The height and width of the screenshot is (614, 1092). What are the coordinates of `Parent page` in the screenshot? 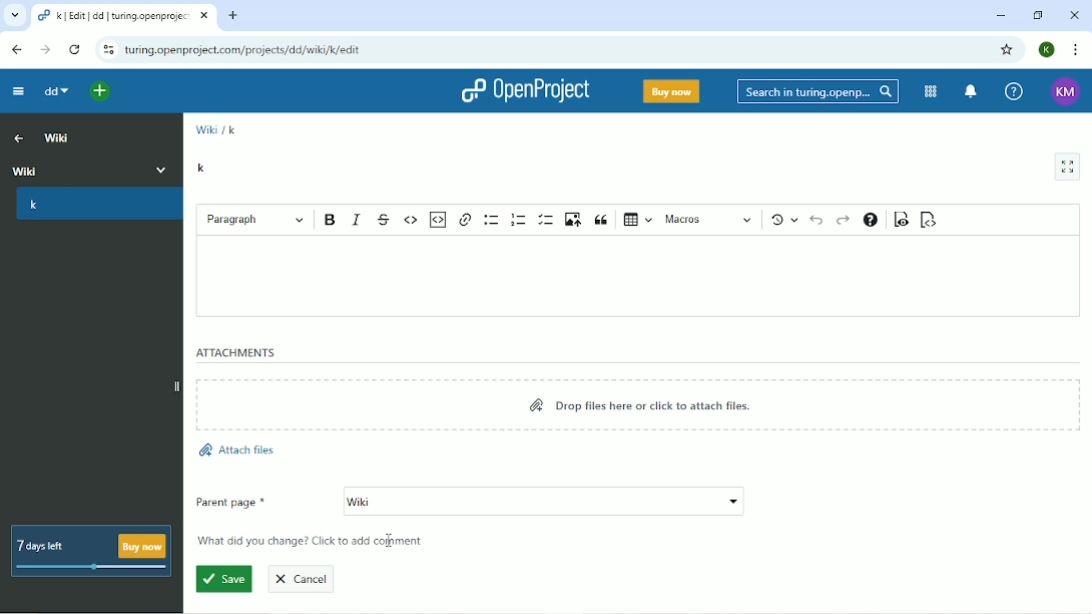 It's located at (470, 502).